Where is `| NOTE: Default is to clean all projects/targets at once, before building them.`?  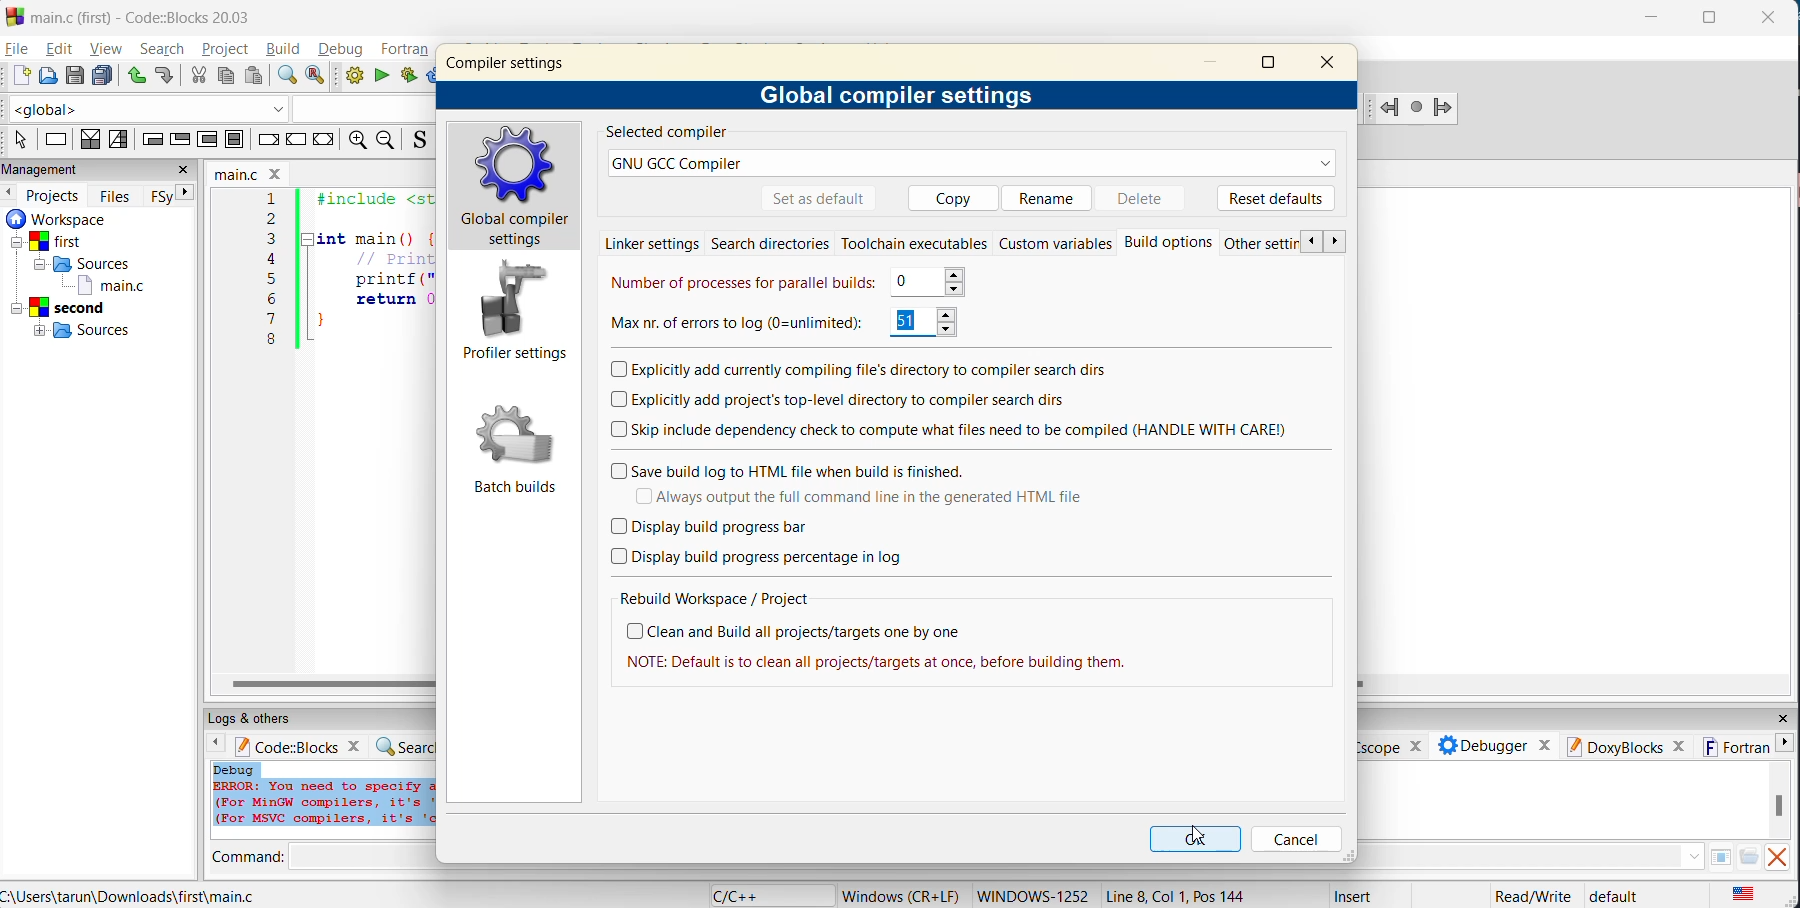 | NOTE: Default is to clean all projects/targets at once, before building them. is located at coordinates (885, 662).